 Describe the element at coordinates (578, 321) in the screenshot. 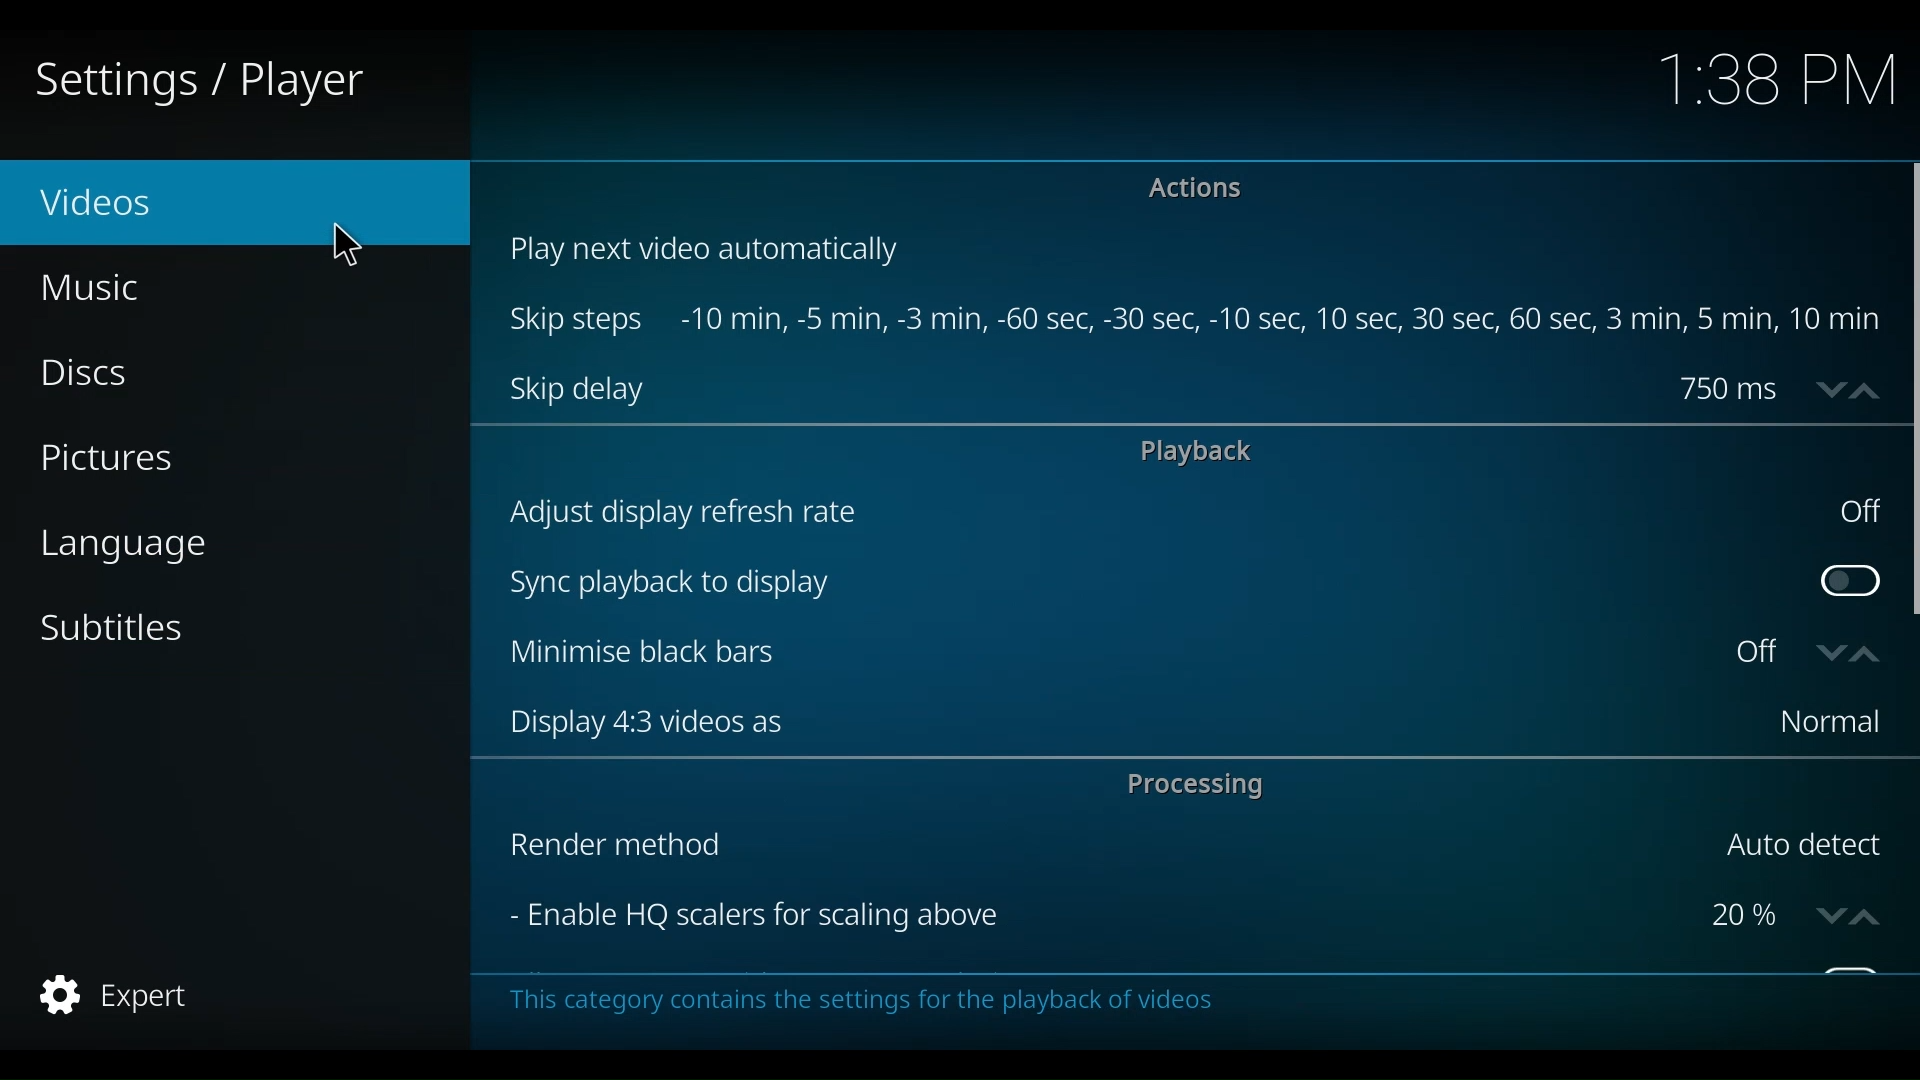

I see `Skip steps` at that location.